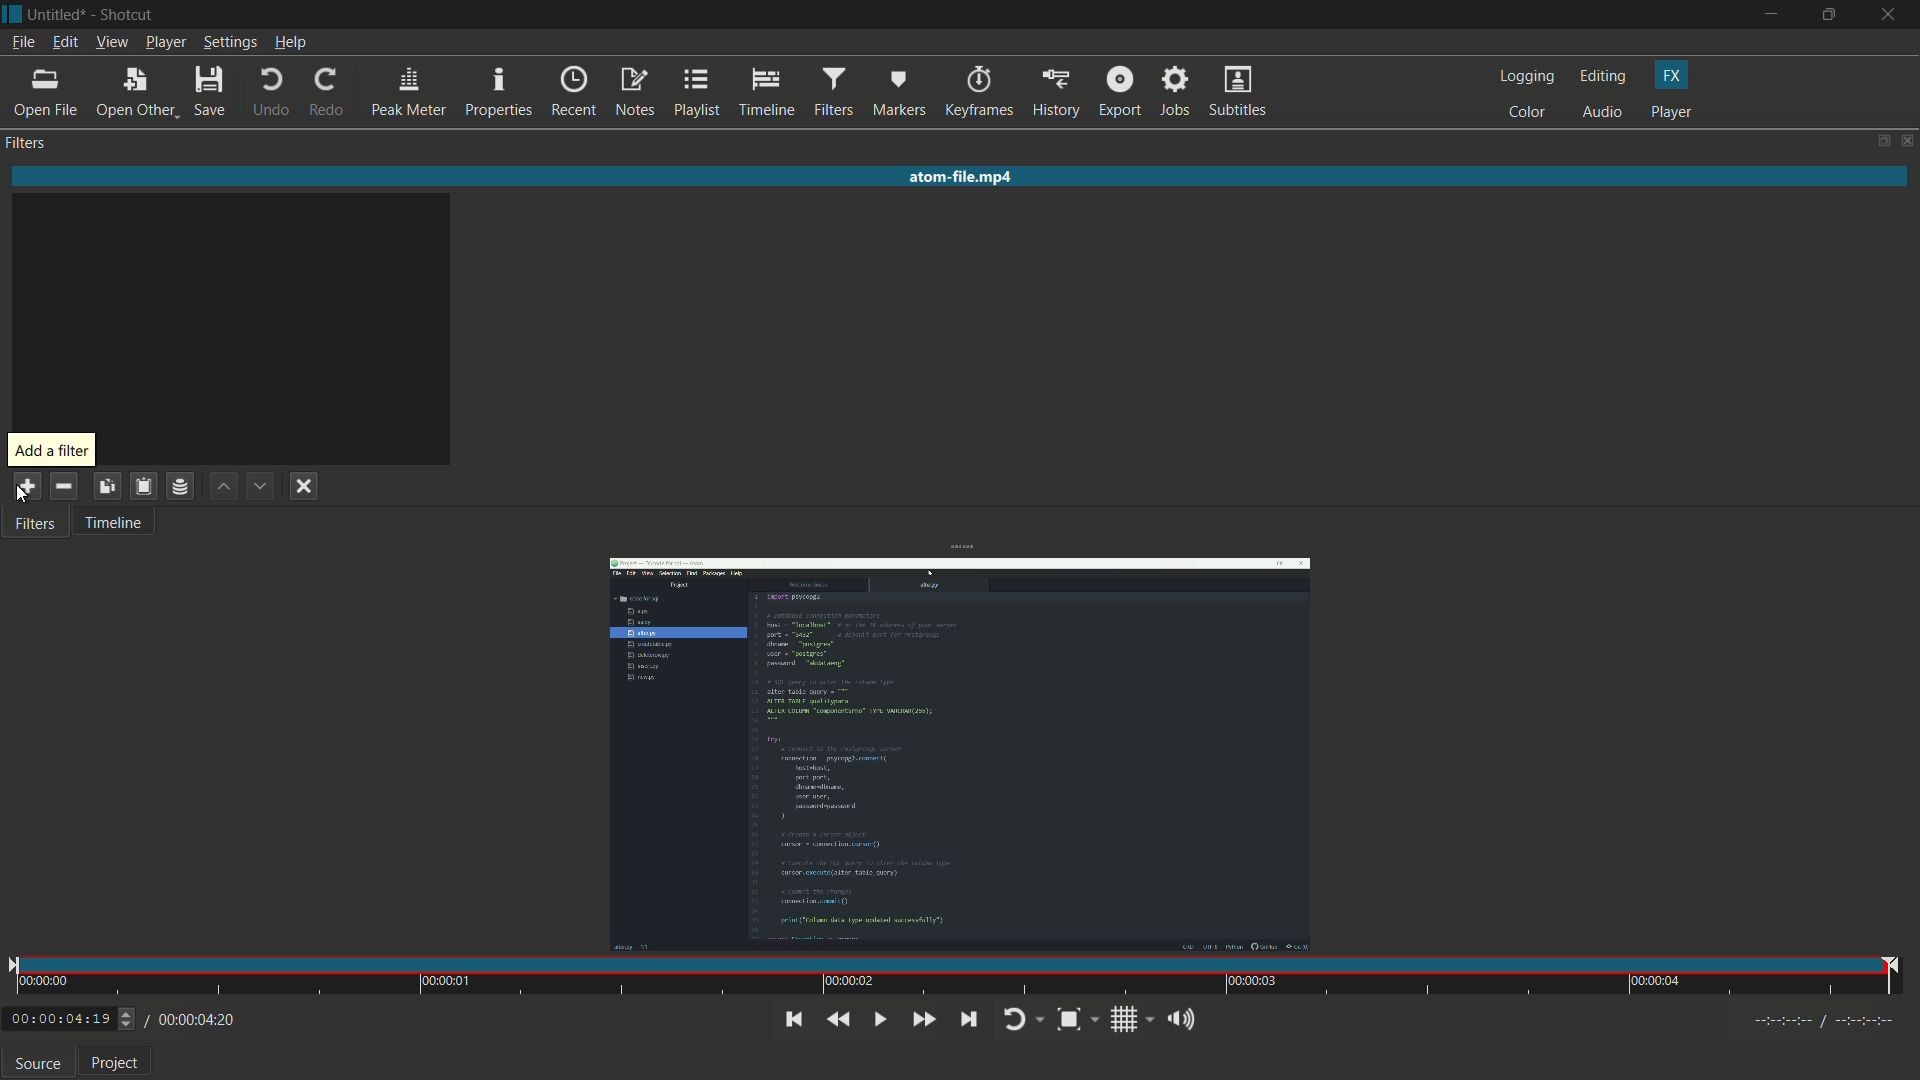 This screenshot has width=1920, height=1080. I want to click on app name, so click(124, 17).